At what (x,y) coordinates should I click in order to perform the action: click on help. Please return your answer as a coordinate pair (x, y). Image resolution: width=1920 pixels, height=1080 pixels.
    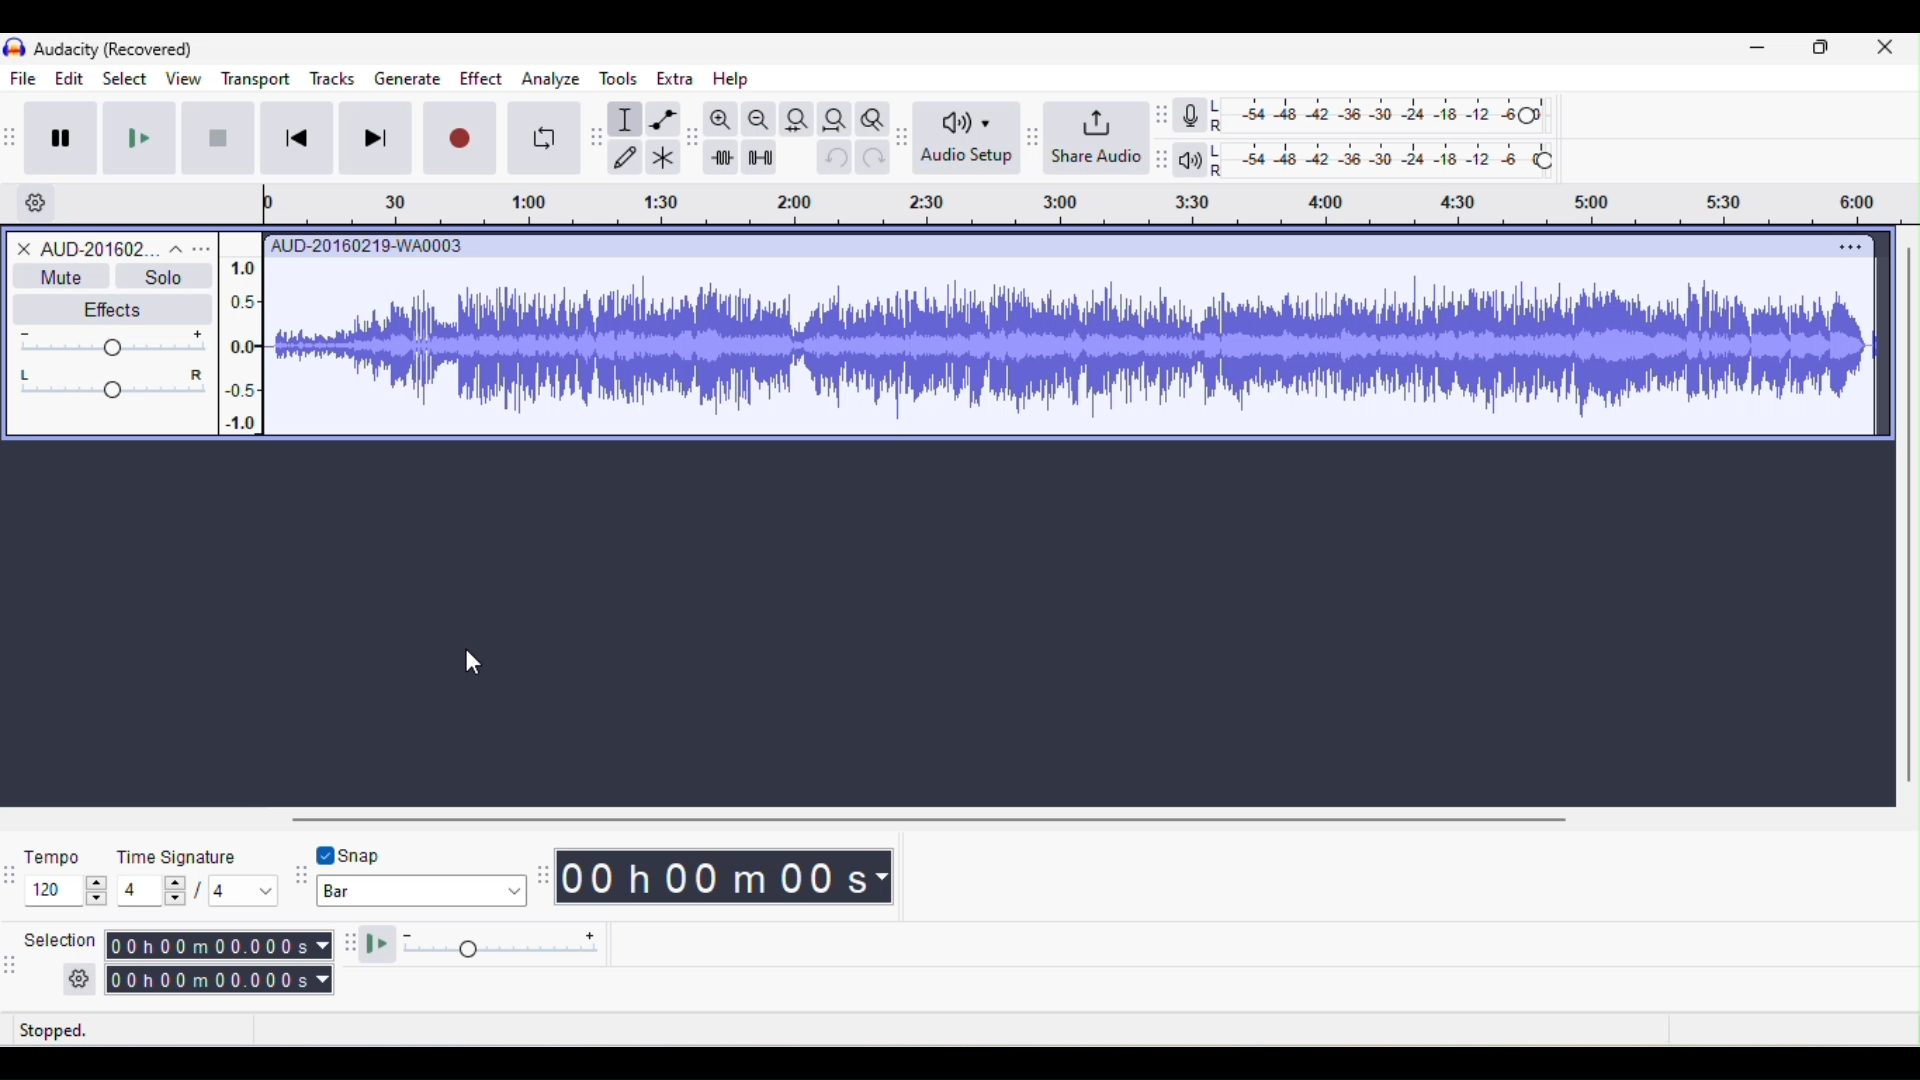
    Looking at the image, I should click on (728, 79).